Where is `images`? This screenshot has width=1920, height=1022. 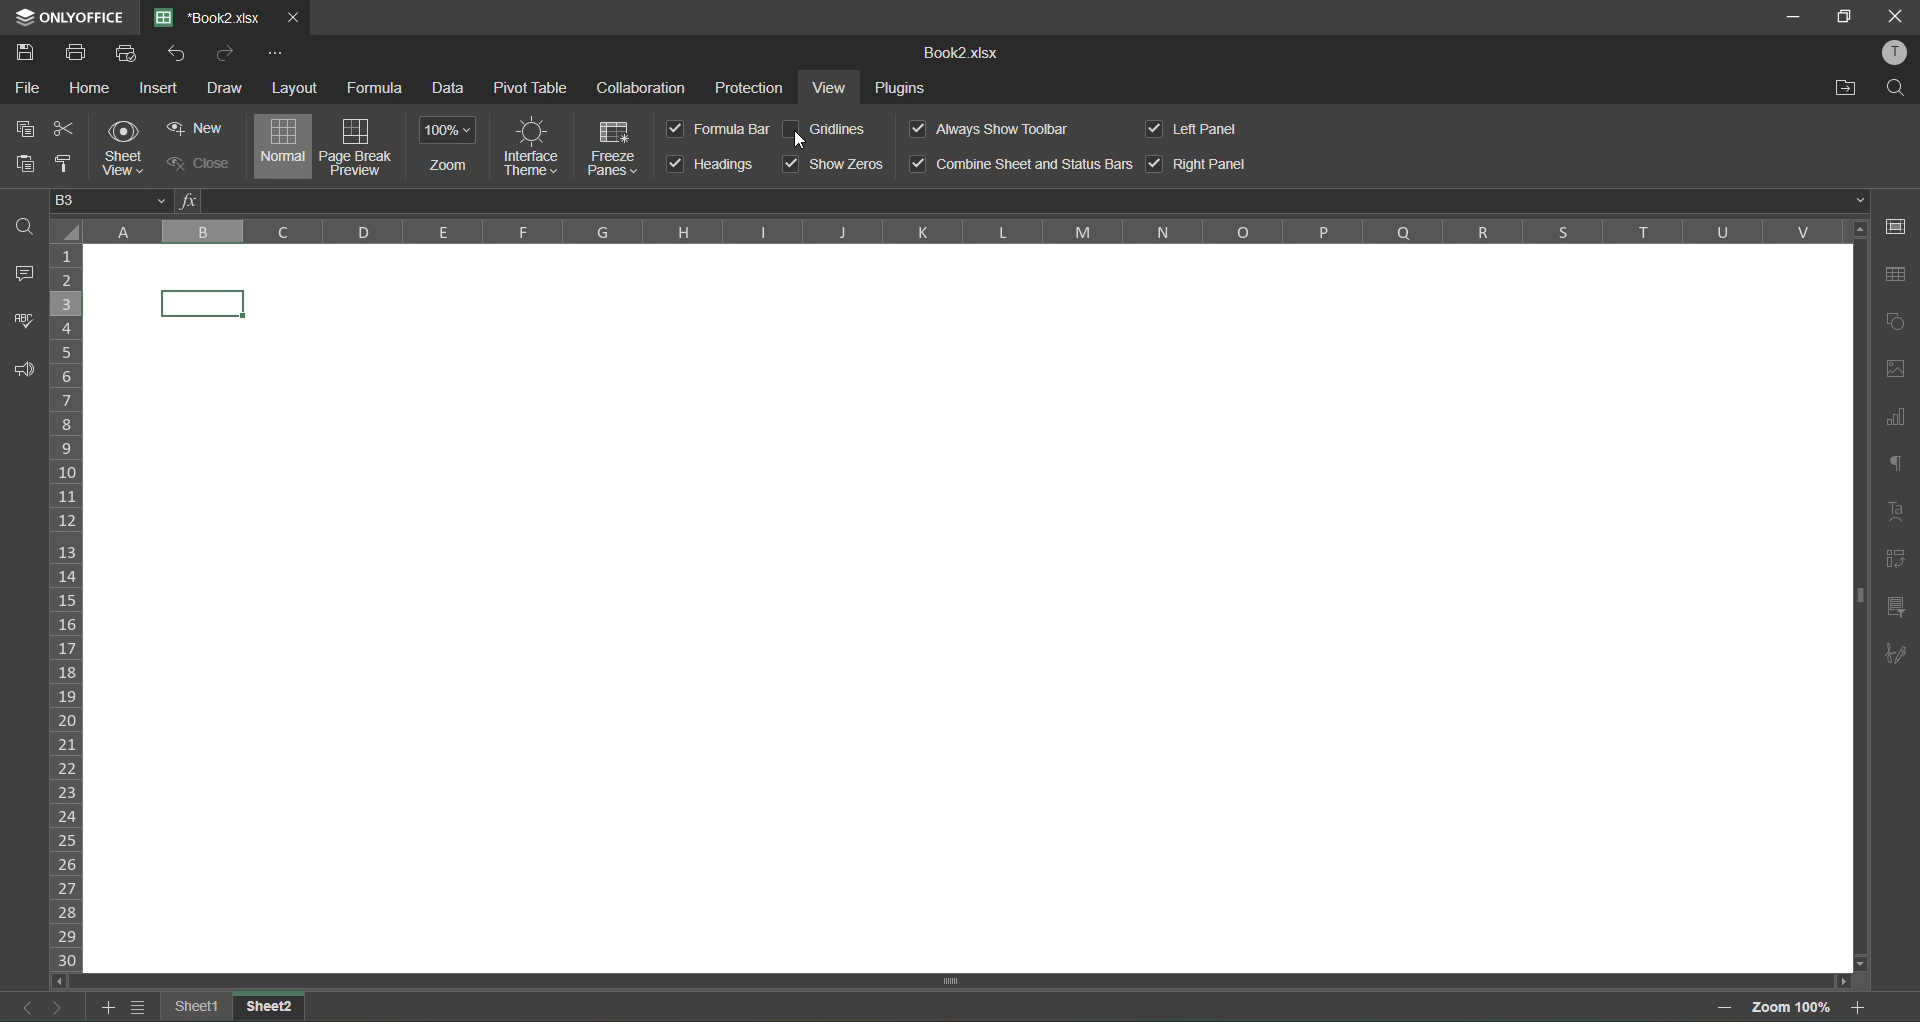 images is located at coordinates (1895, 372).